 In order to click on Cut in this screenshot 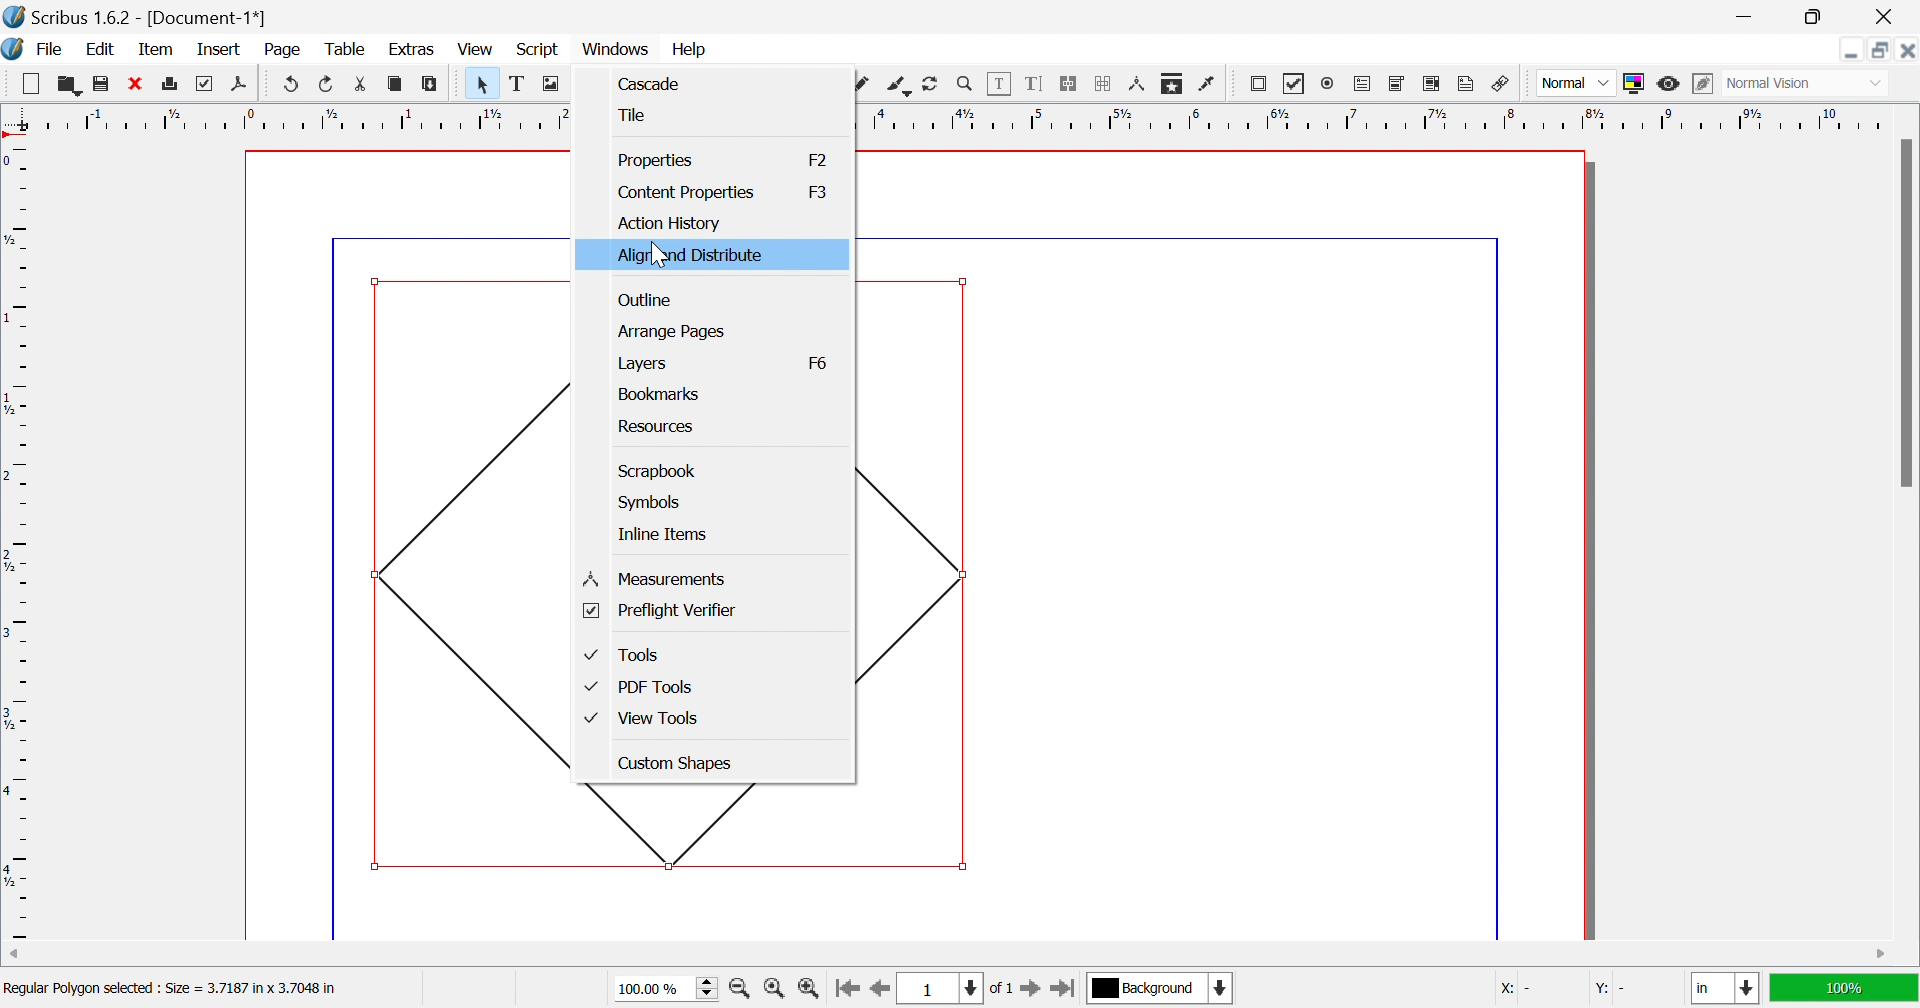, I will do `click(366, 87)`.